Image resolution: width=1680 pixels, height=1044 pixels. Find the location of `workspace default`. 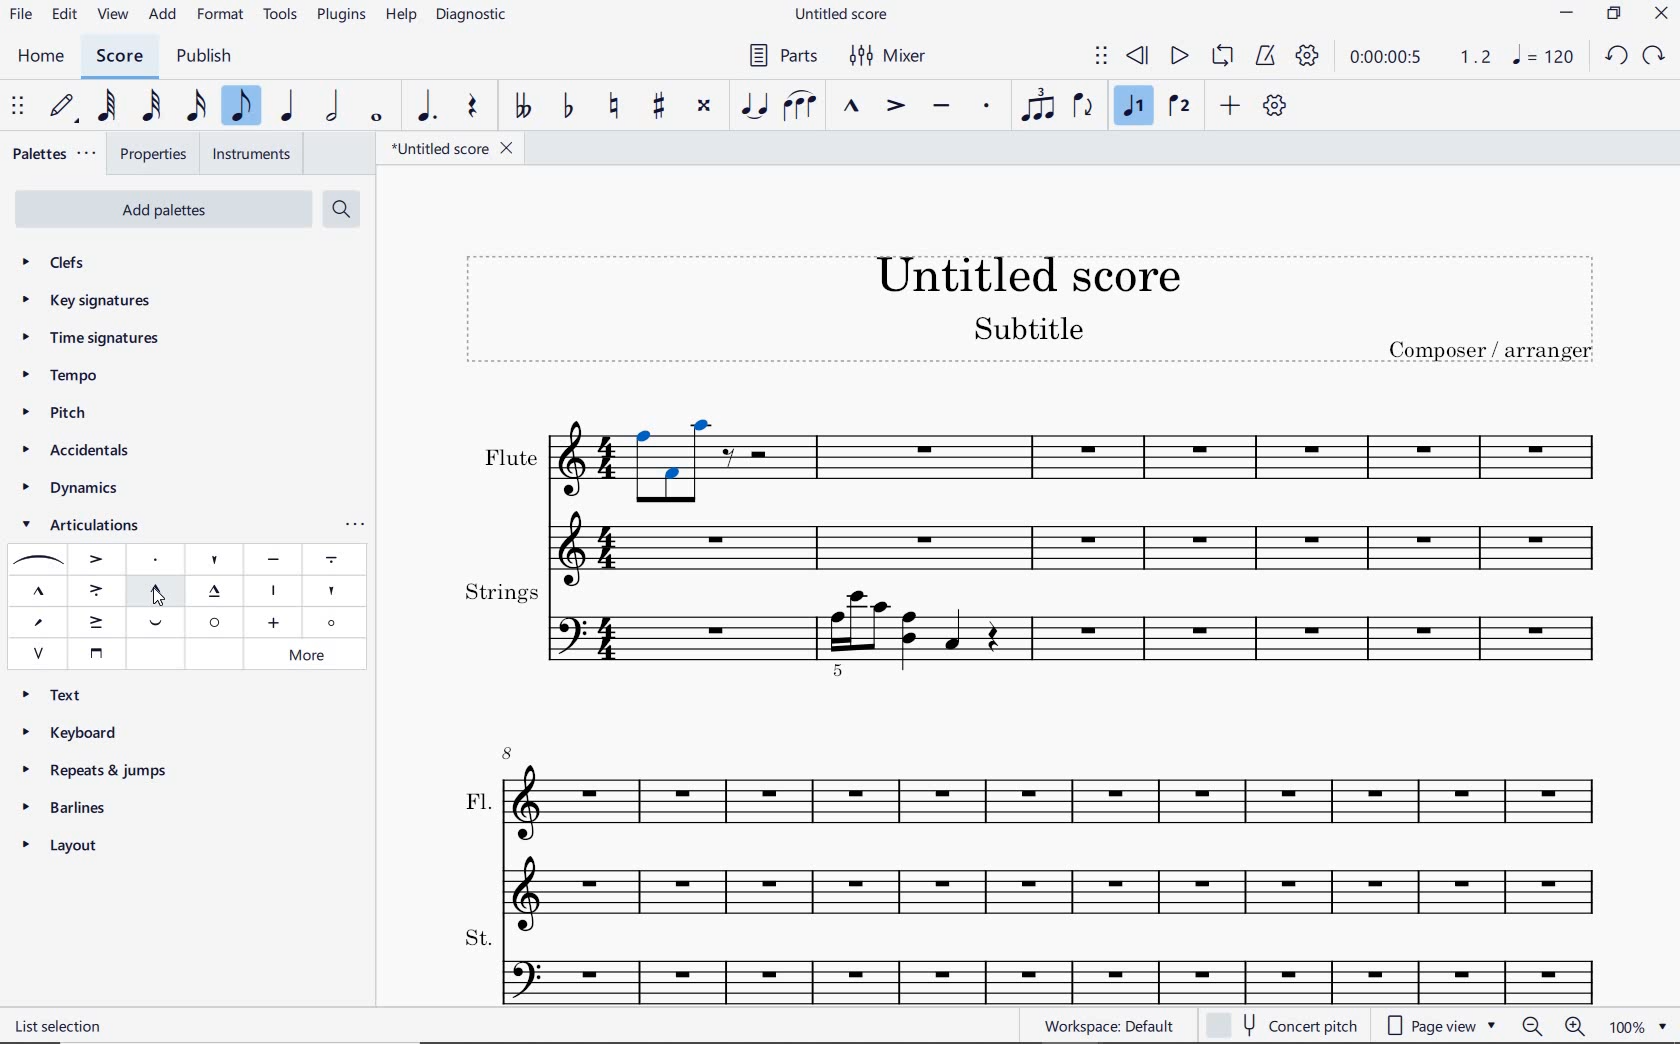

workspace default is located at coordinates (1109, 1026).